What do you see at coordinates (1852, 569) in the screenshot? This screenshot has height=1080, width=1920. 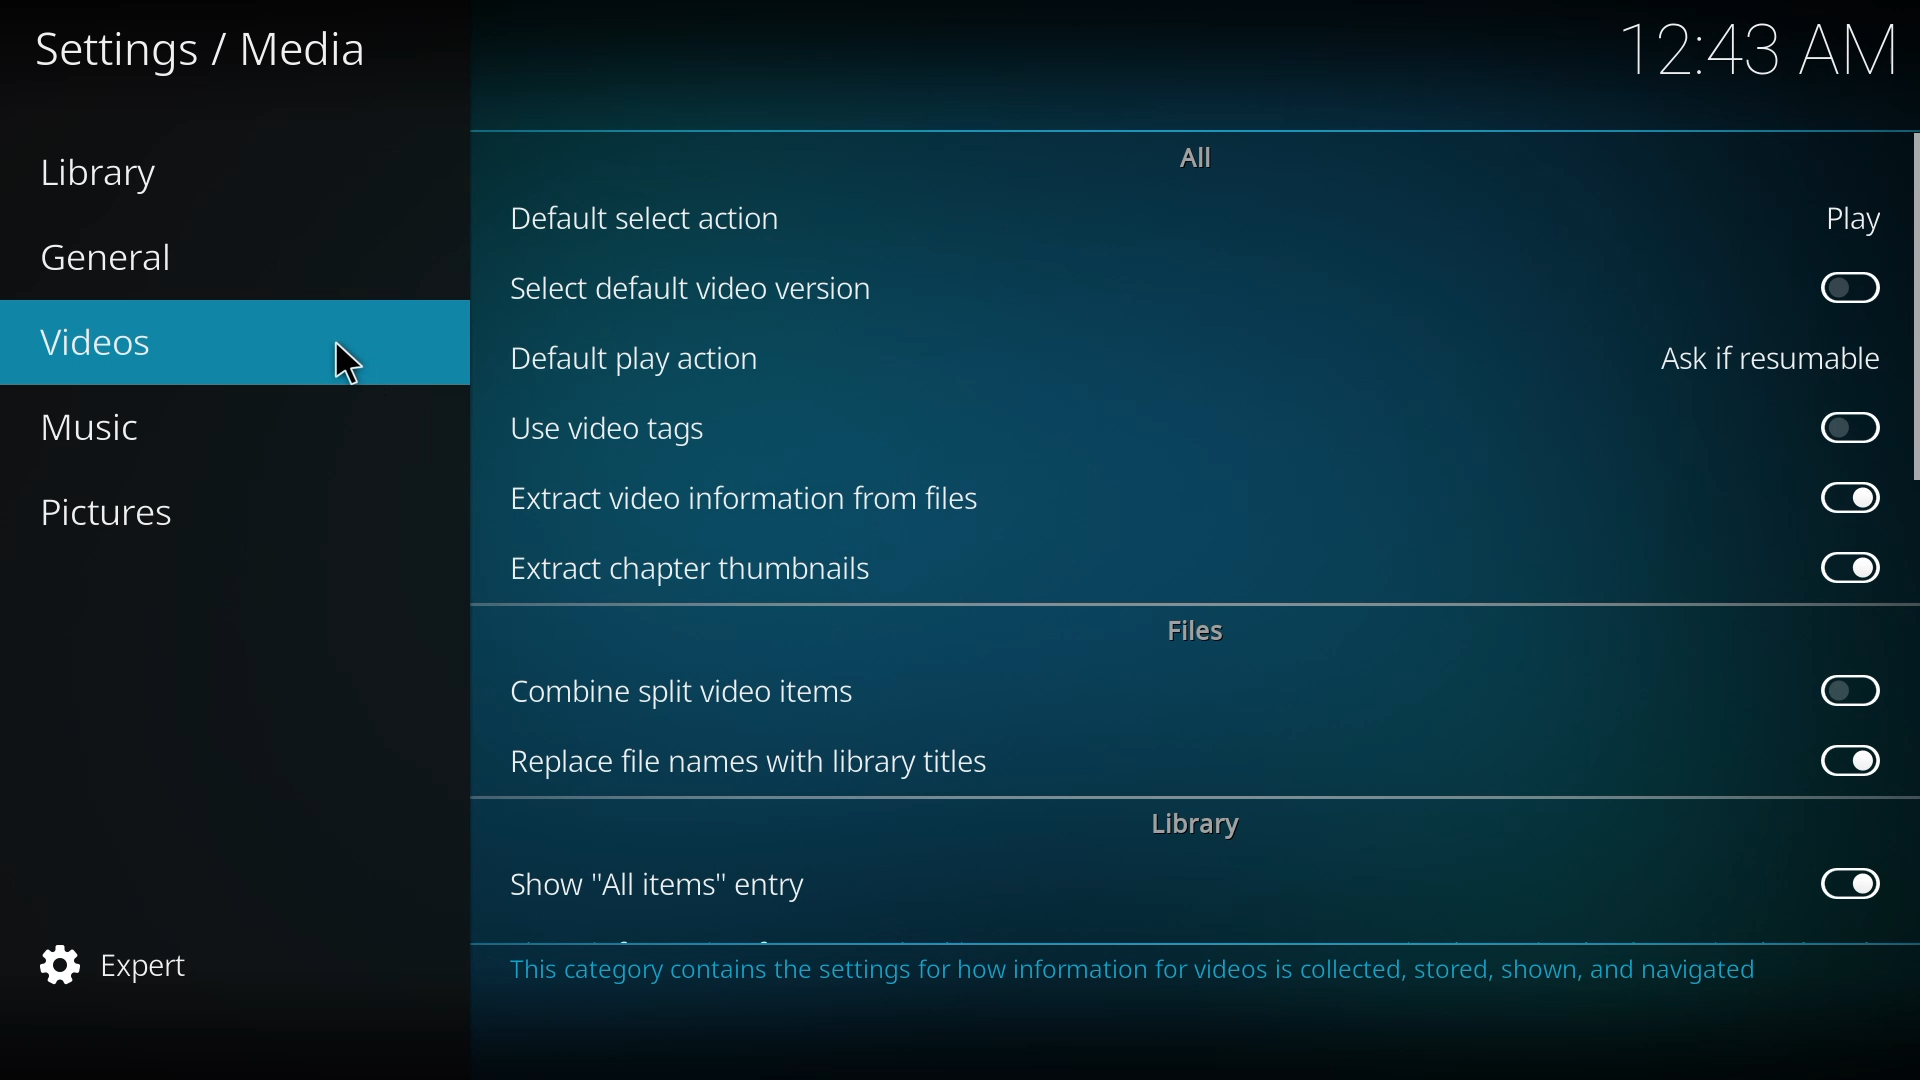 I see `enabled` at bounding box center [1852, 569].